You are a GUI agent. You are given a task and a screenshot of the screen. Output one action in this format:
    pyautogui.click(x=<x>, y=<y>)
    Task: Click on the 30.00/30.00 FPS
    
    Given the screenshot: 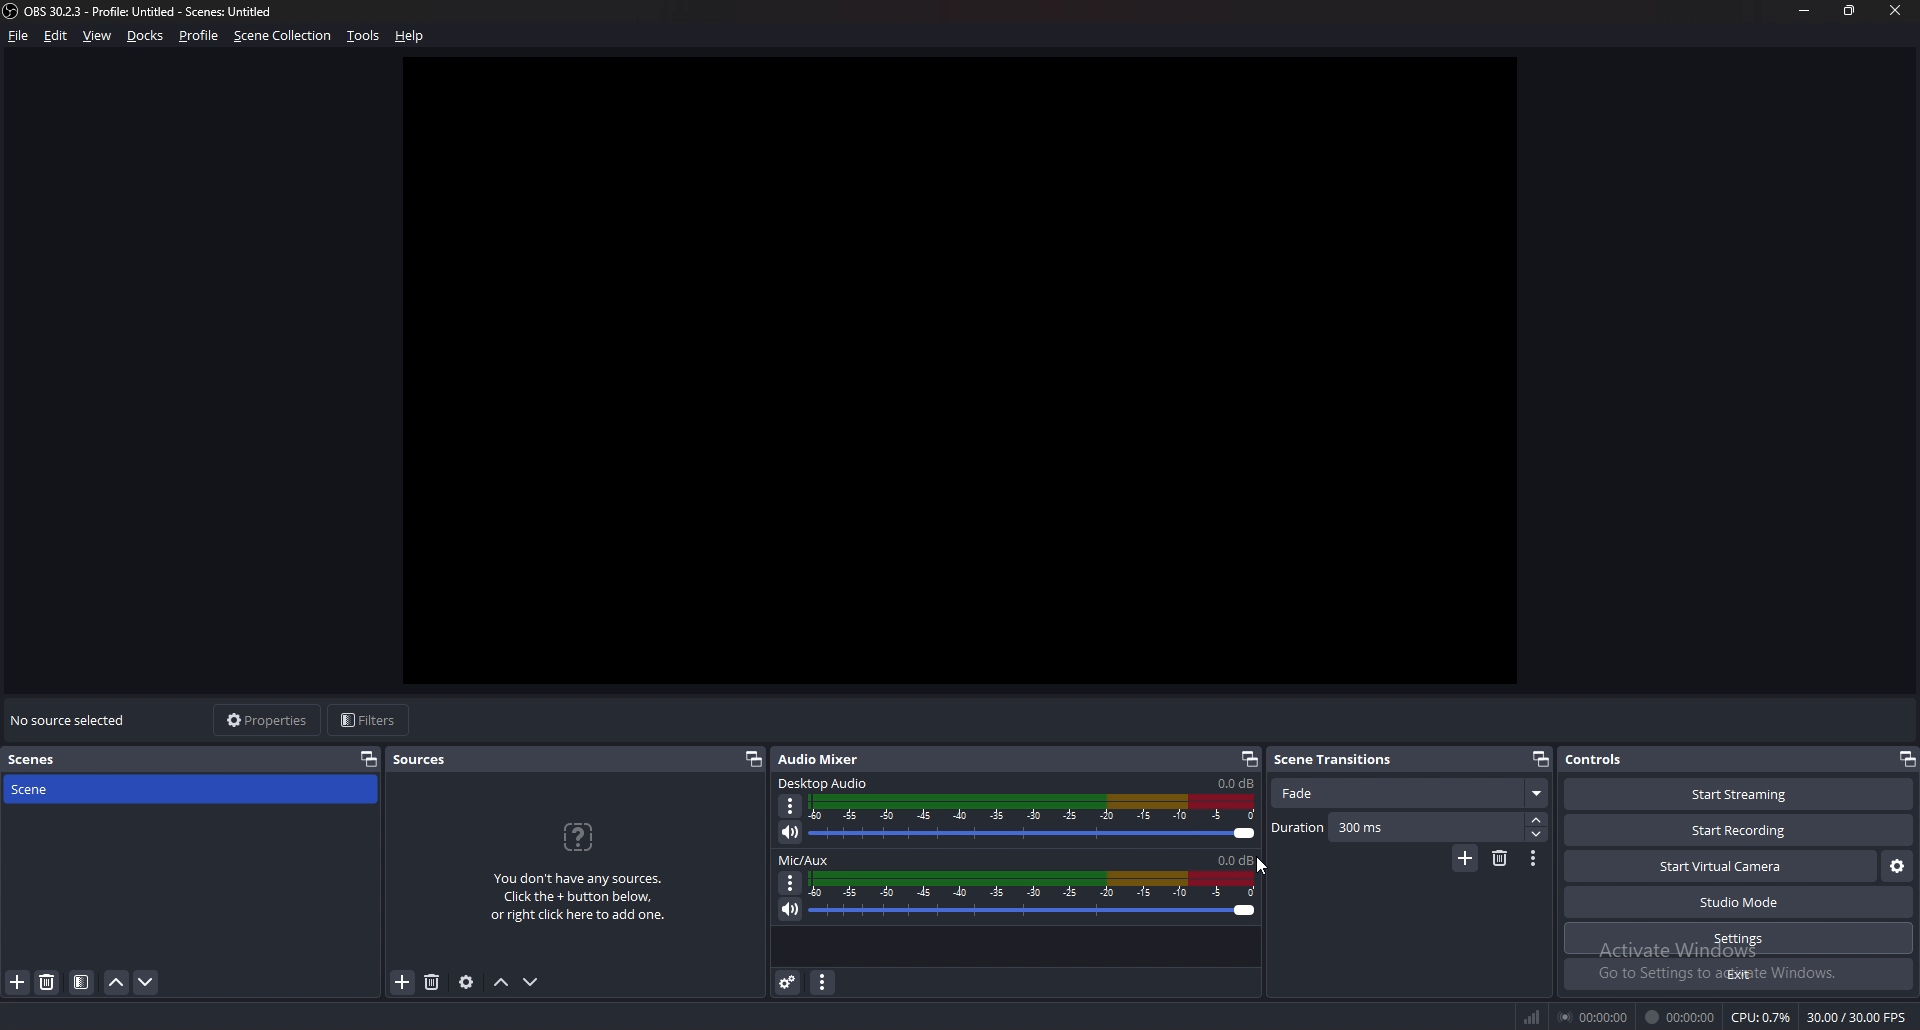 What is the action you would take?
    pyautogui.click(x=1856, y=1018)
    